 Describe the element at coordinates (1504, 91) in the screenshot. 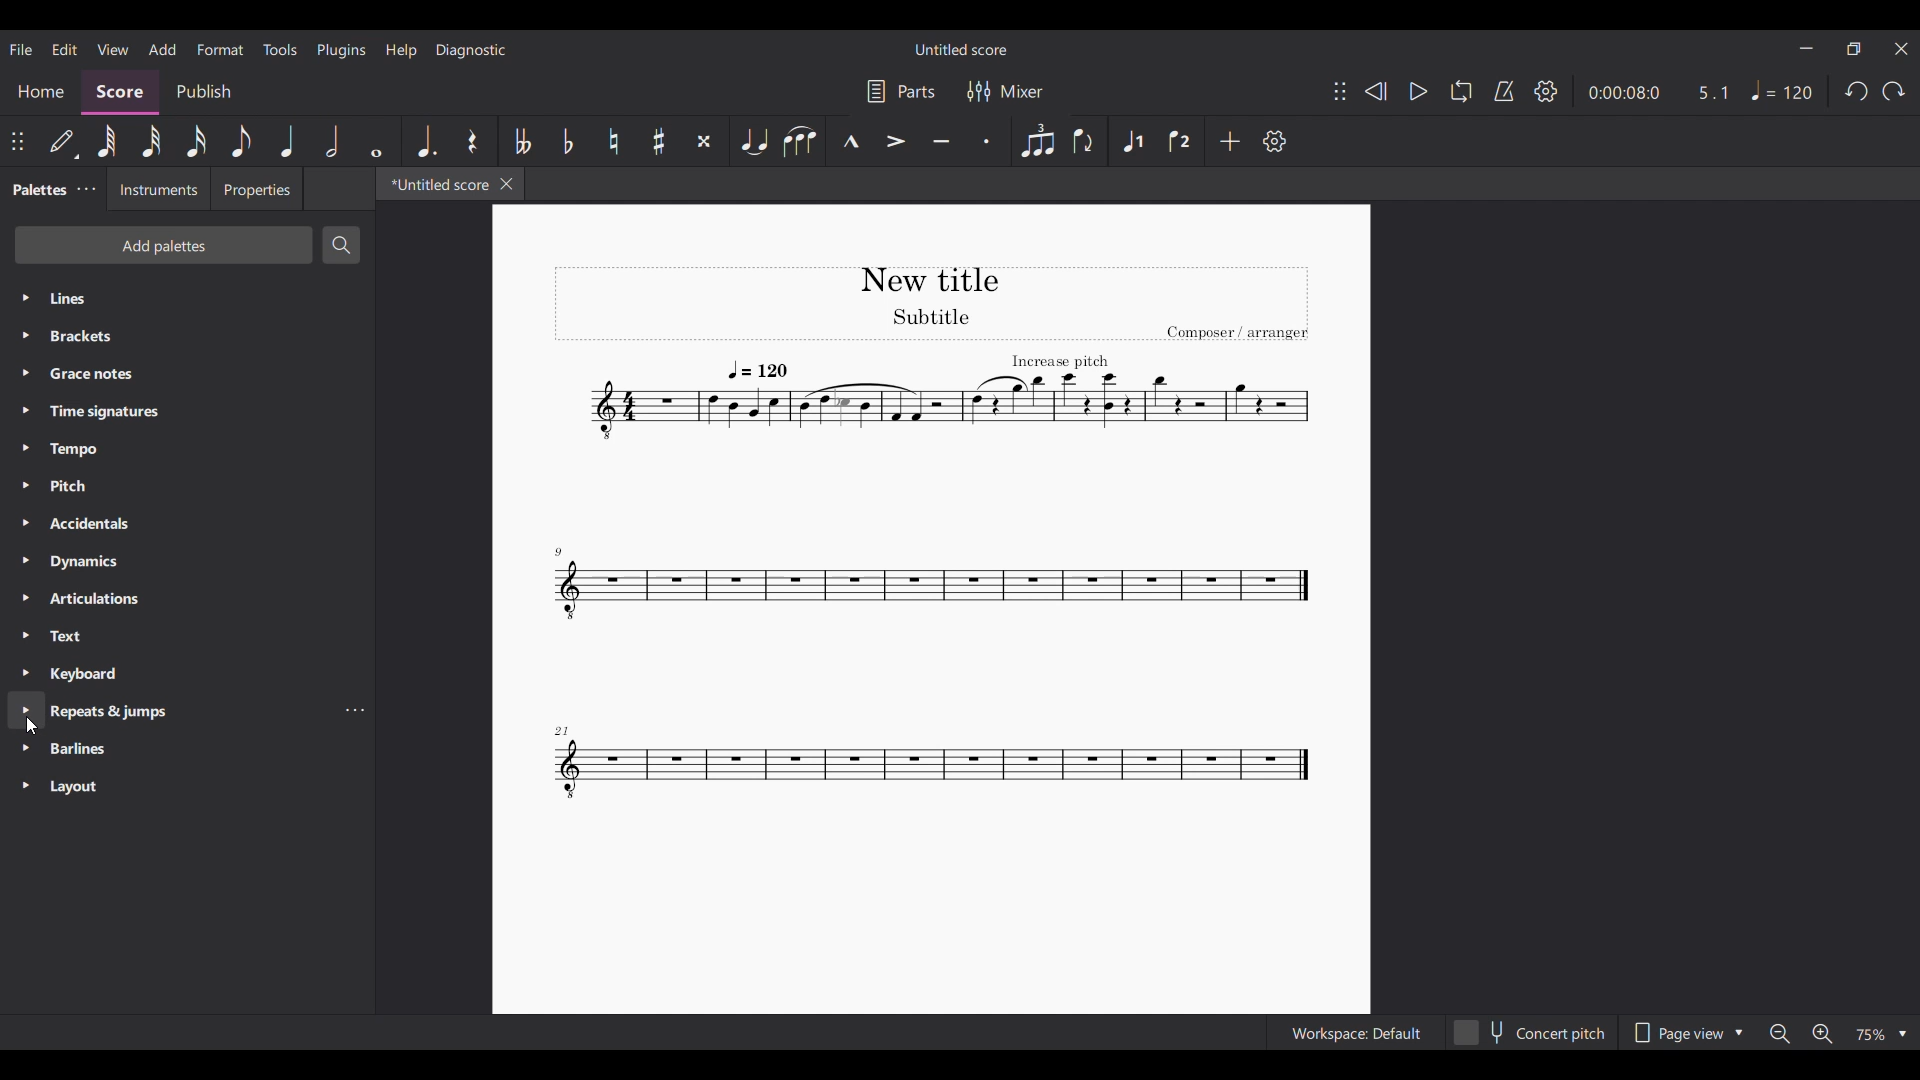

I see `Metronome` at that location.